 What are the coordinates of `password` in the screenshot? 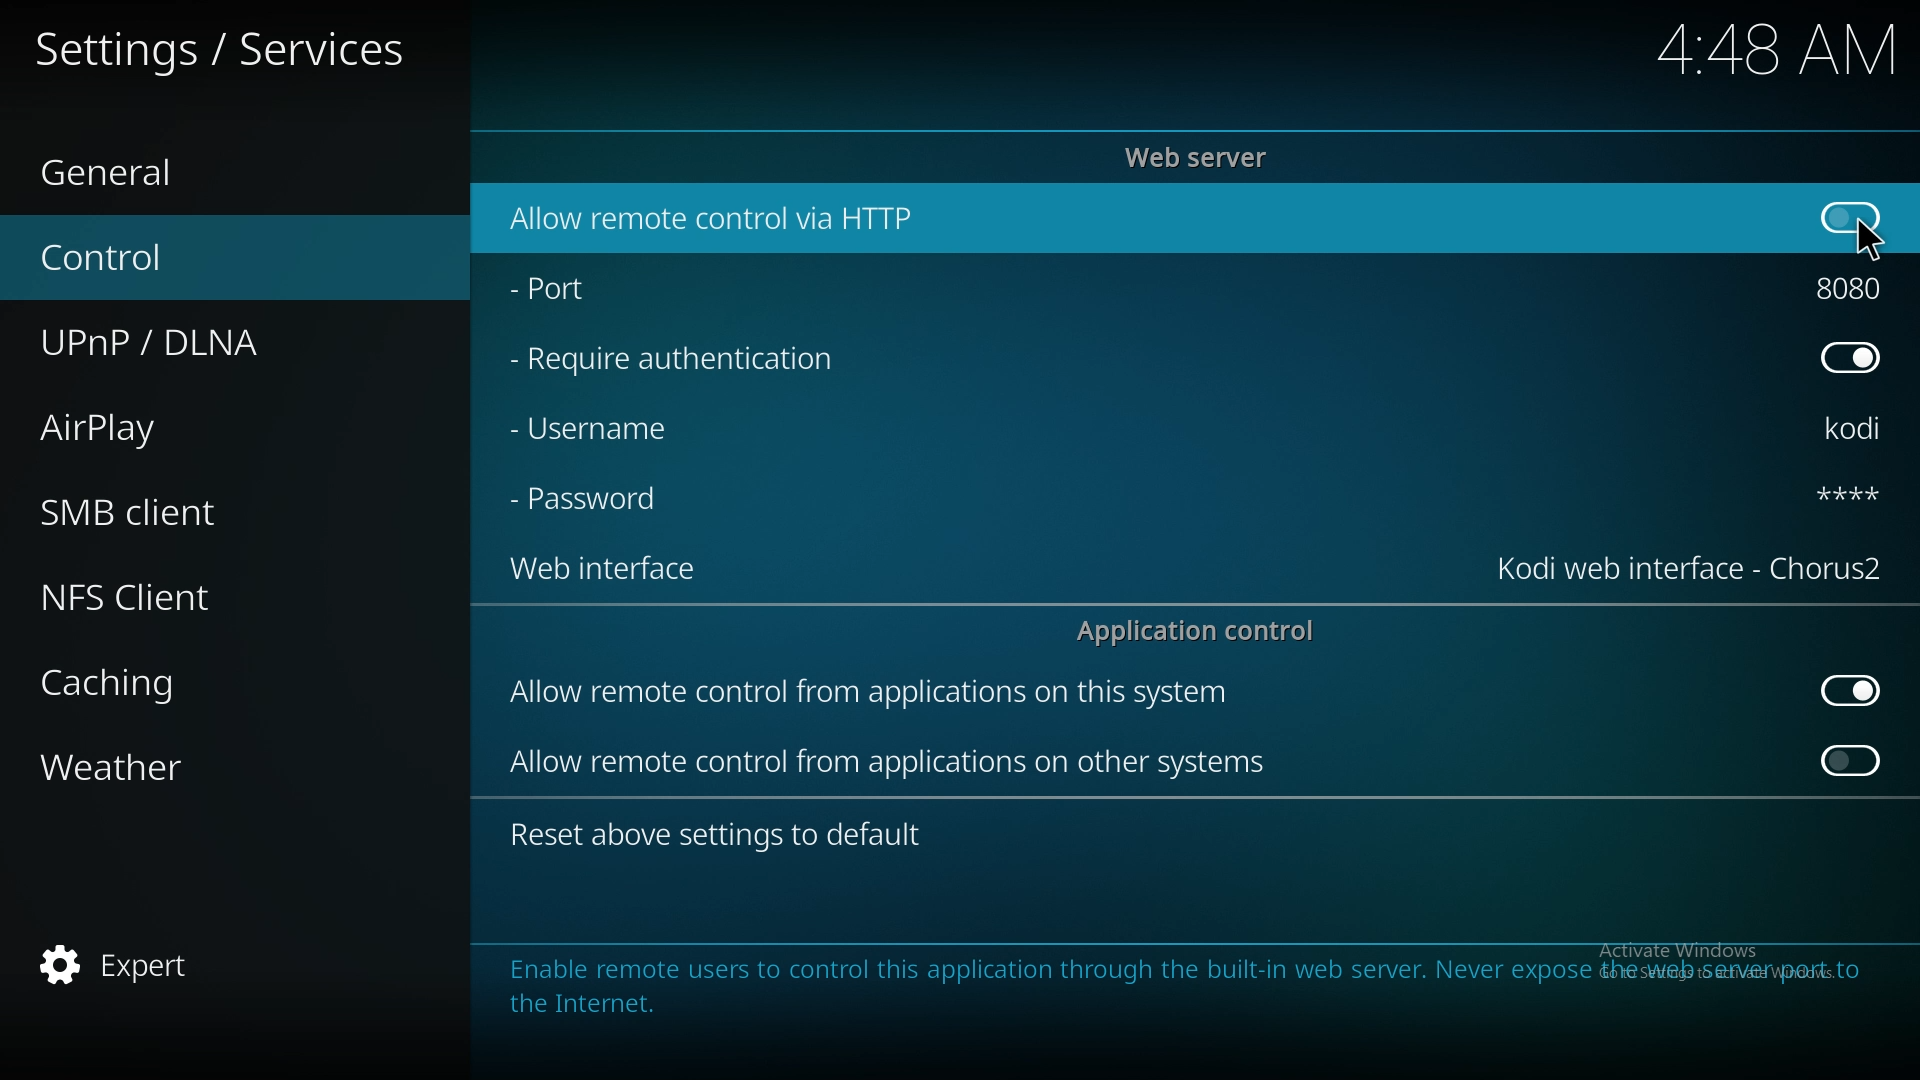 It's located at (598, 501).